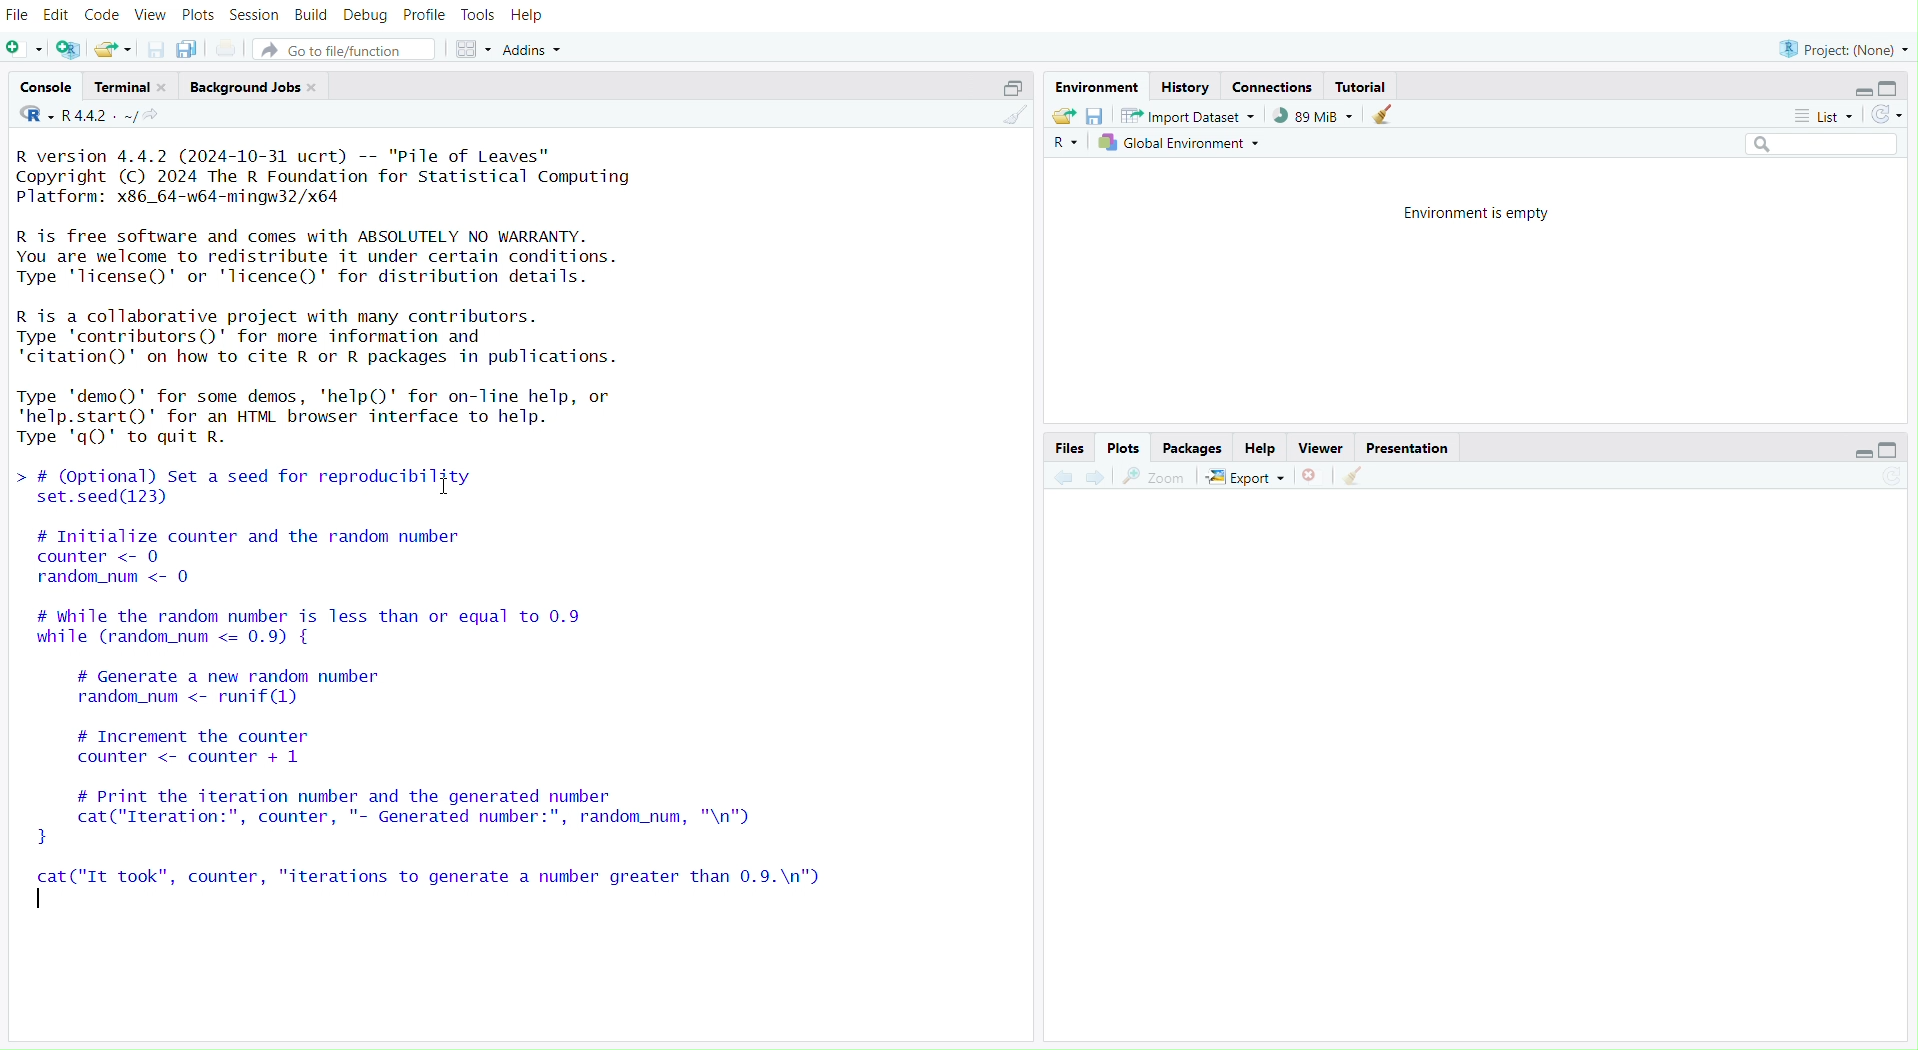 Image resolution: width=1918 pixels, height=1050 pixels. I want to click on Close, so click(1316, 475).